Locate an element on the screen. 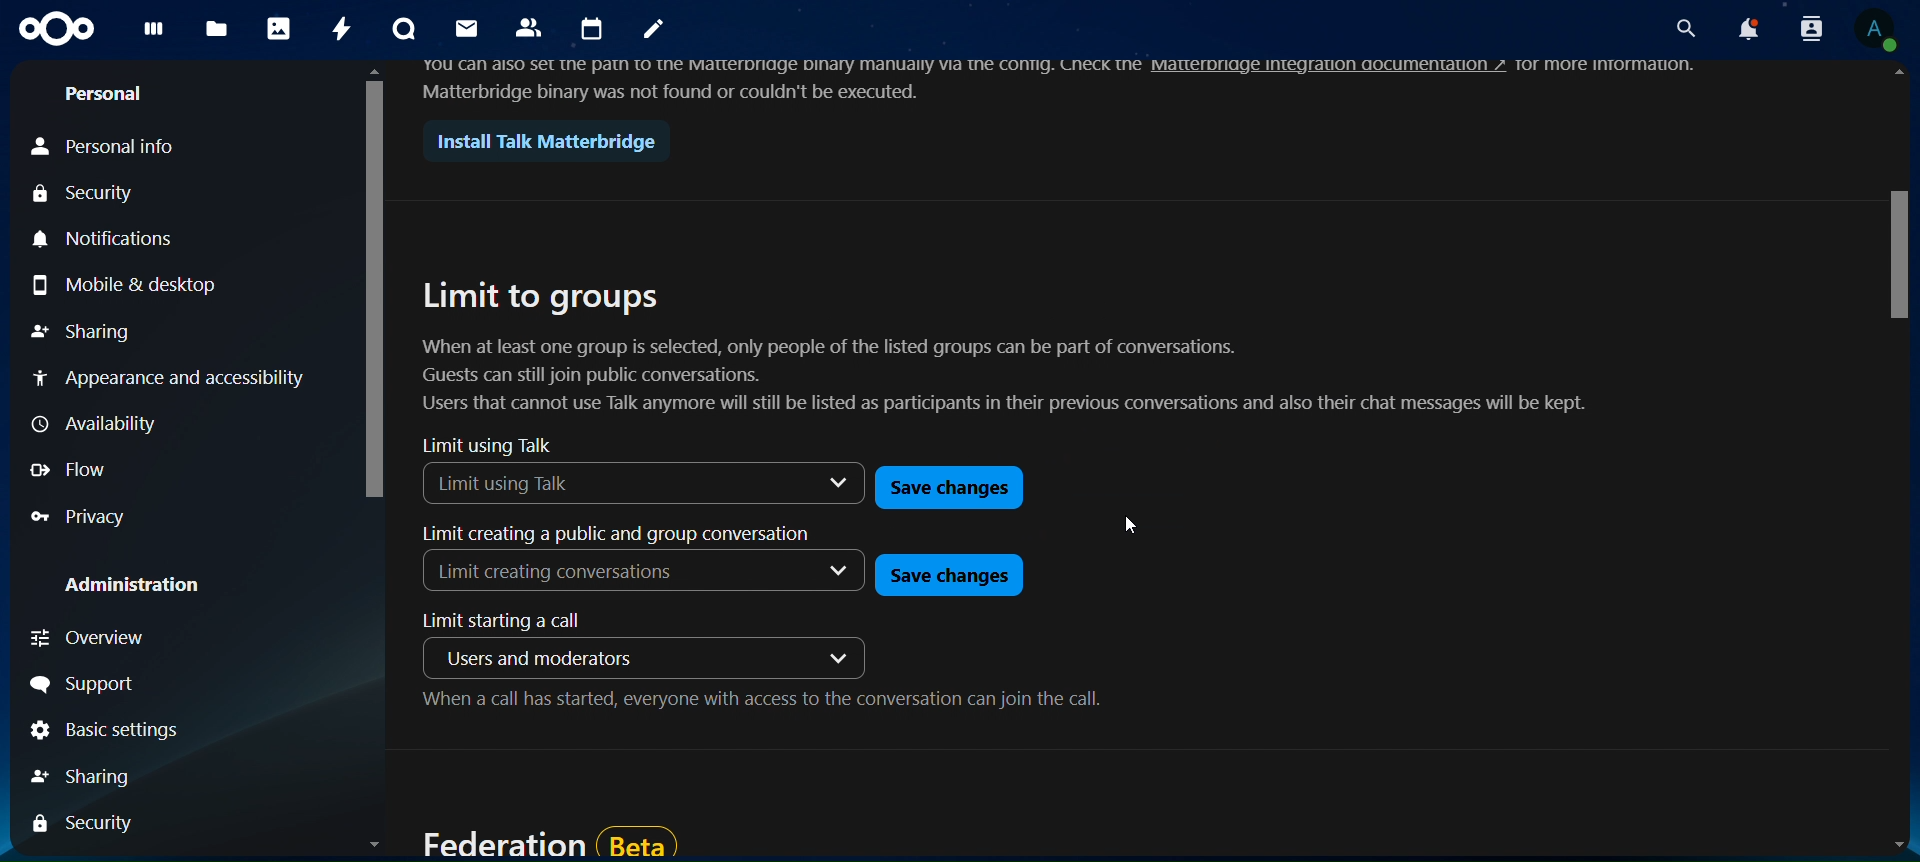  scroll bar is located at coordinates (1899, 465).